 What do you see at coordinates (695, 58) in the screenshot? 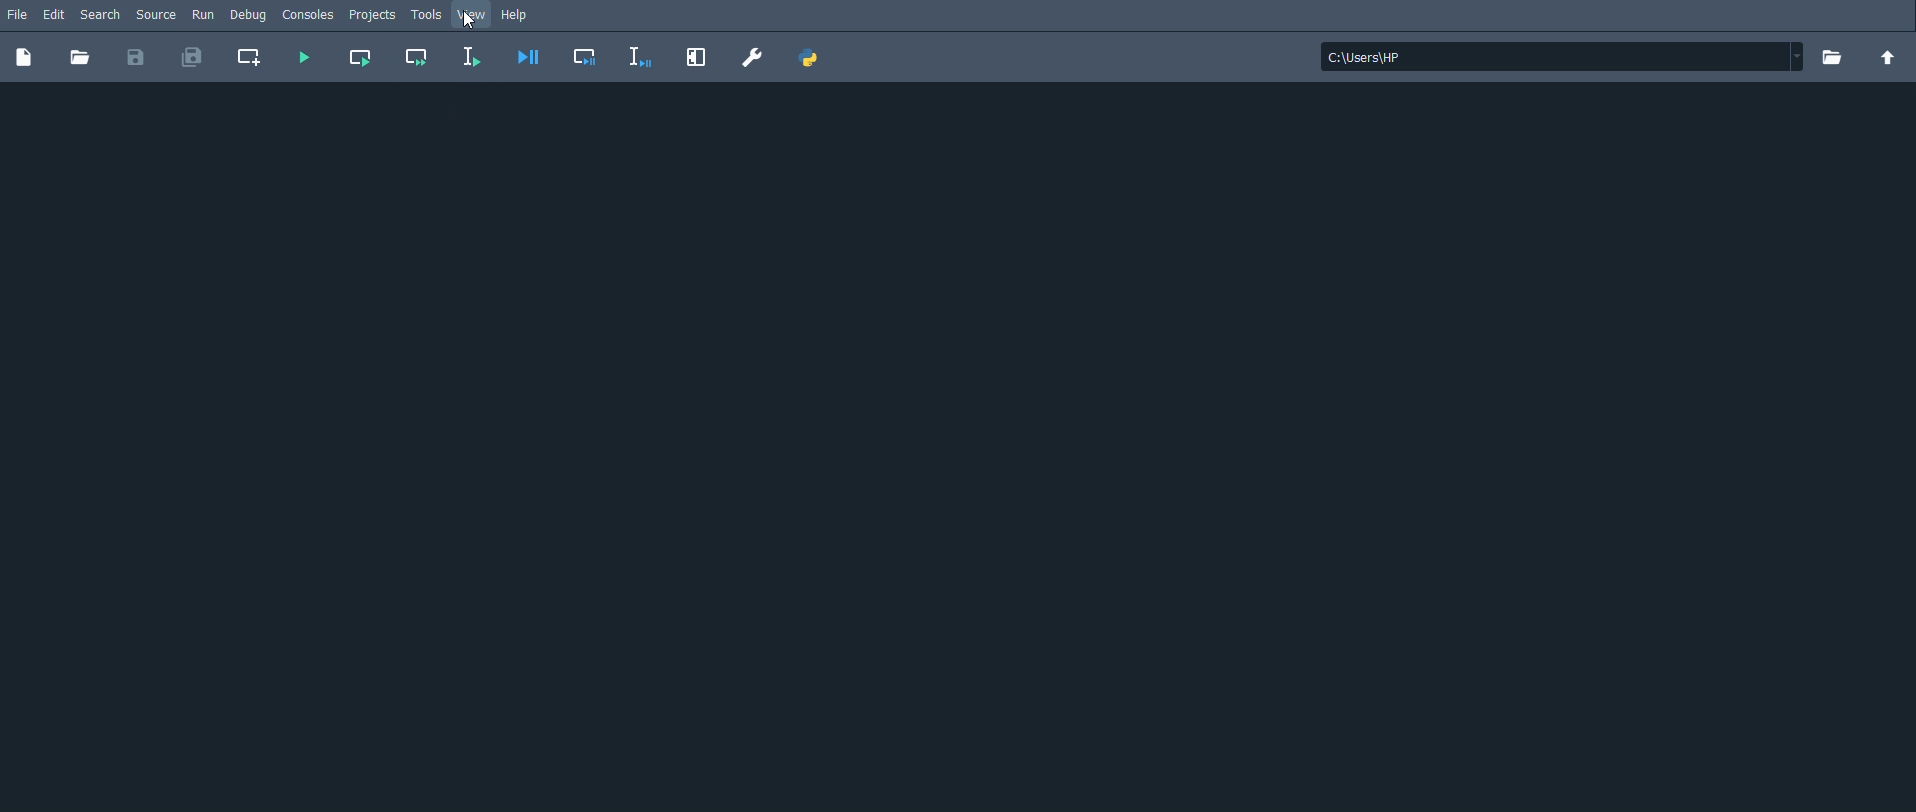
I see `Maximize current pane` at bounding box center [695, 58].